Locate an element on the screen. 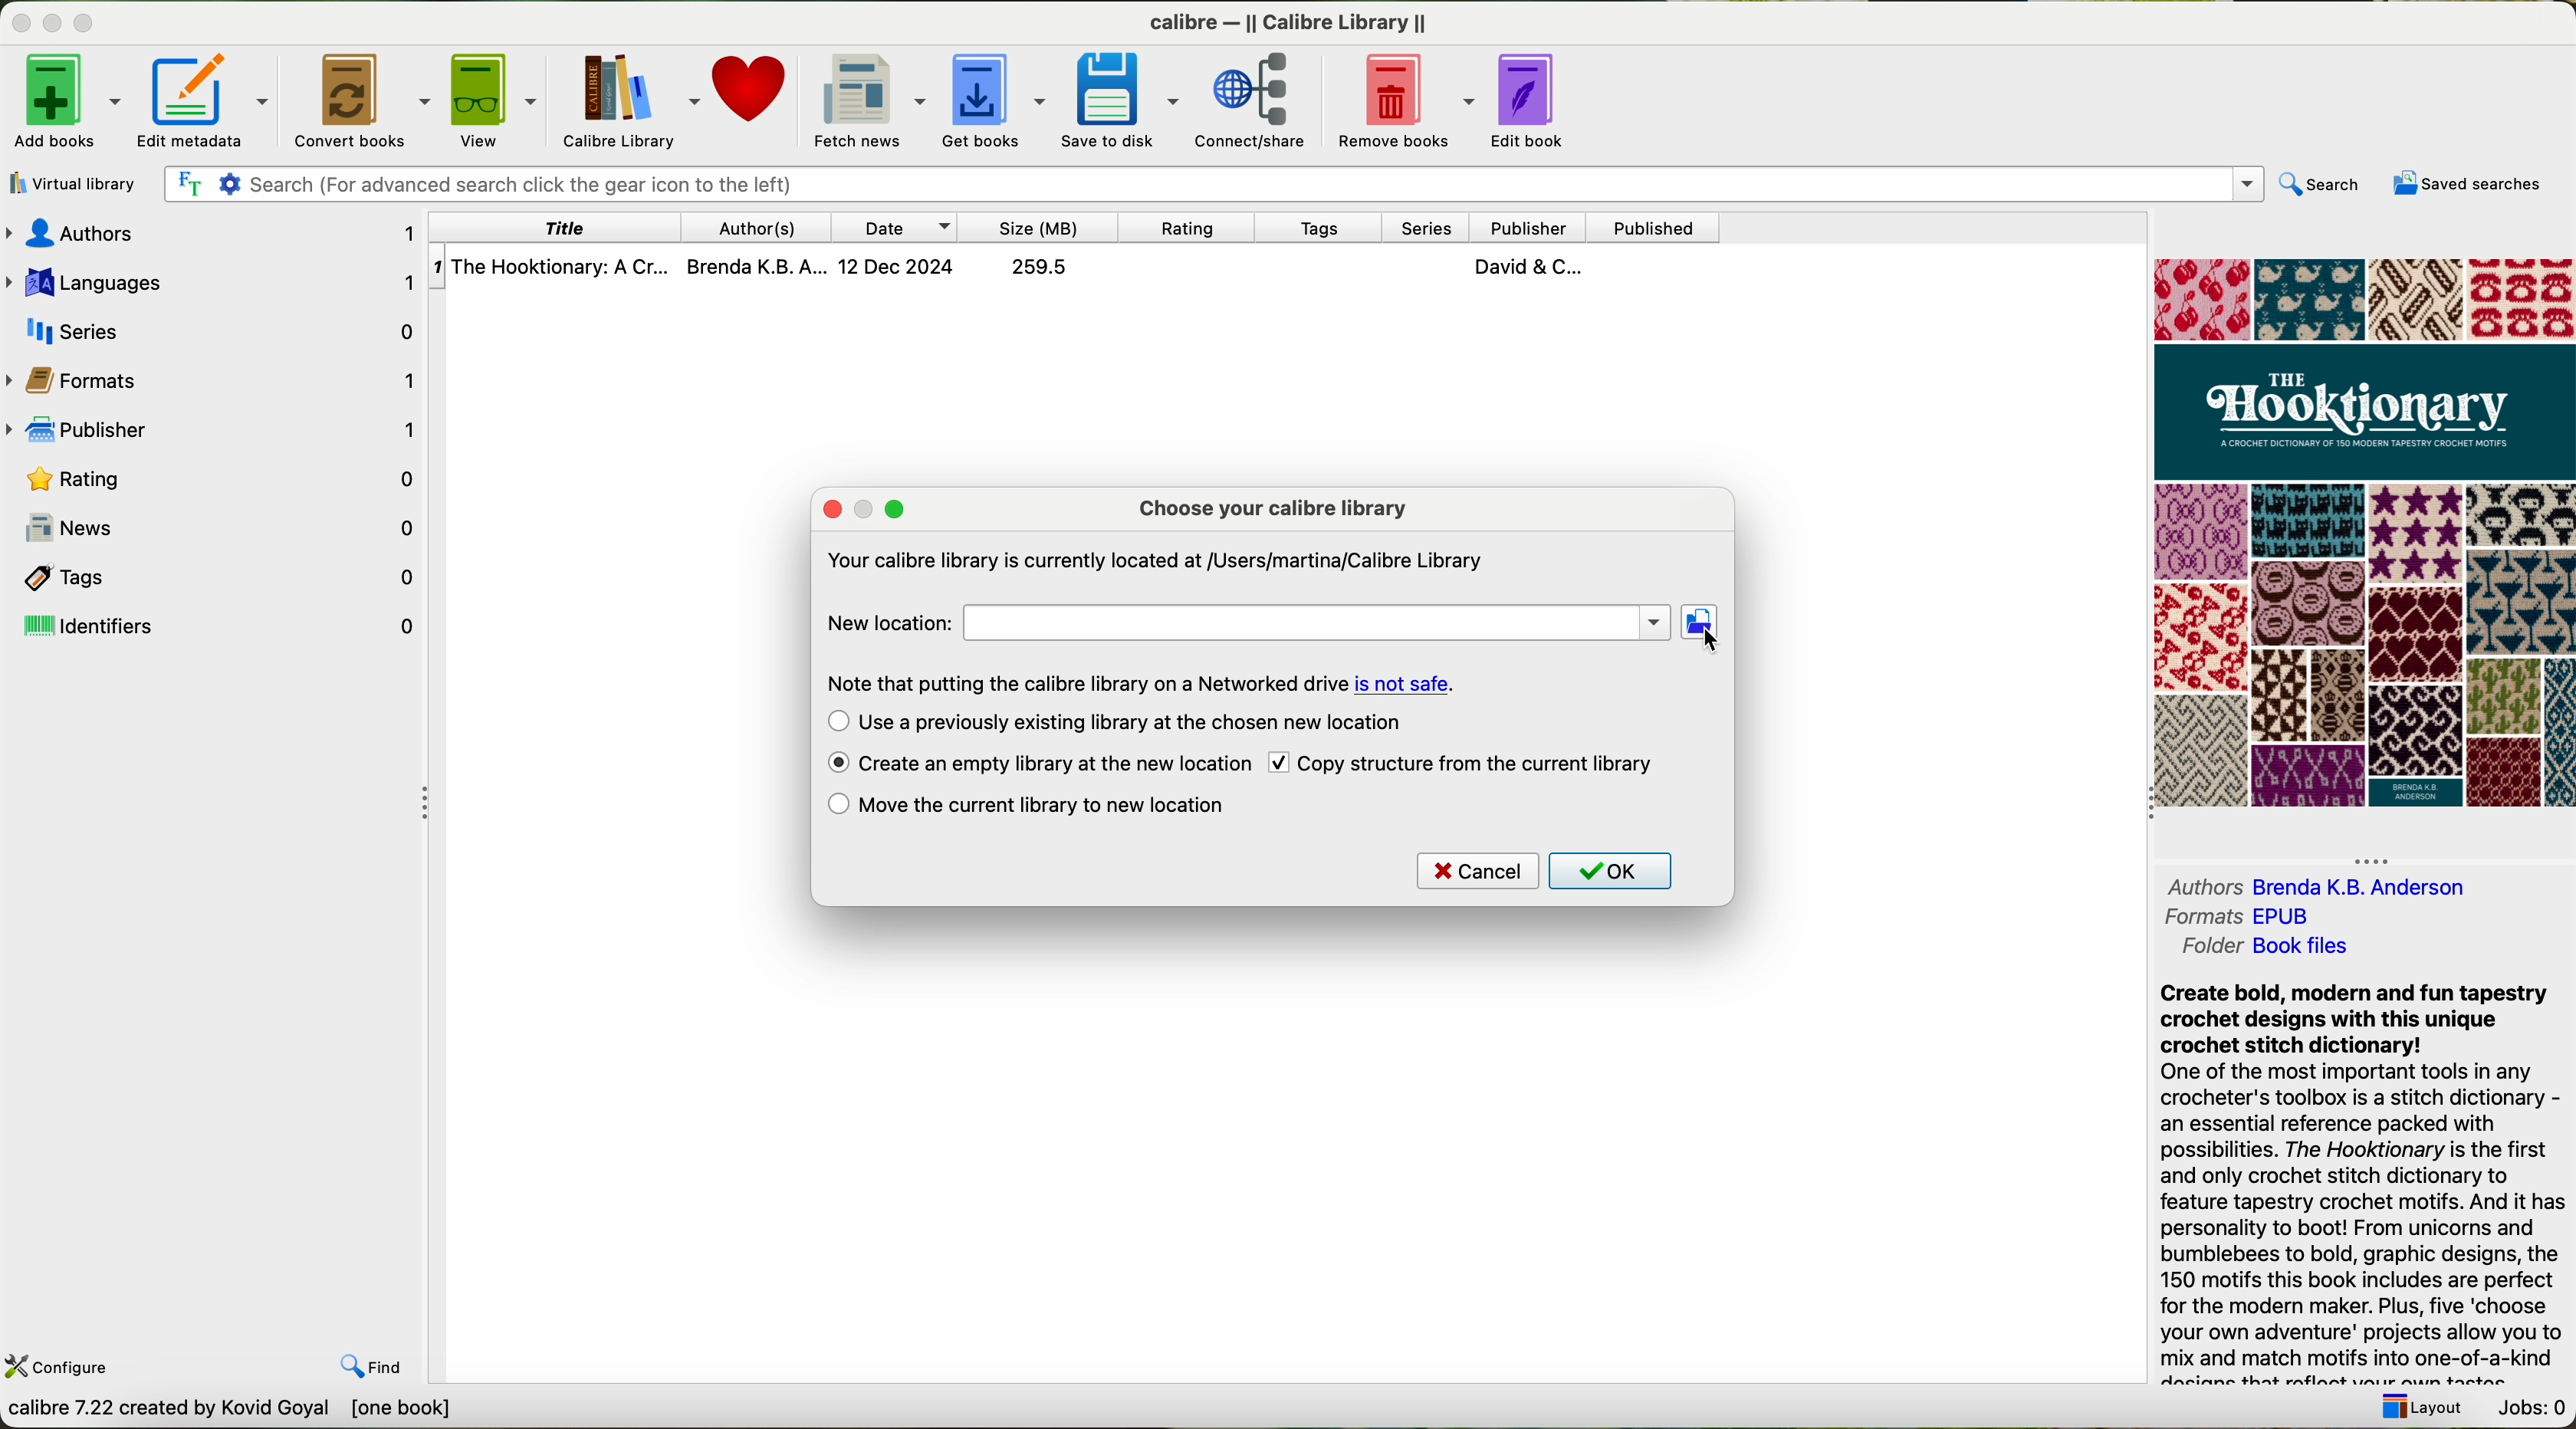  configure is located at coordinates (64, 1366).